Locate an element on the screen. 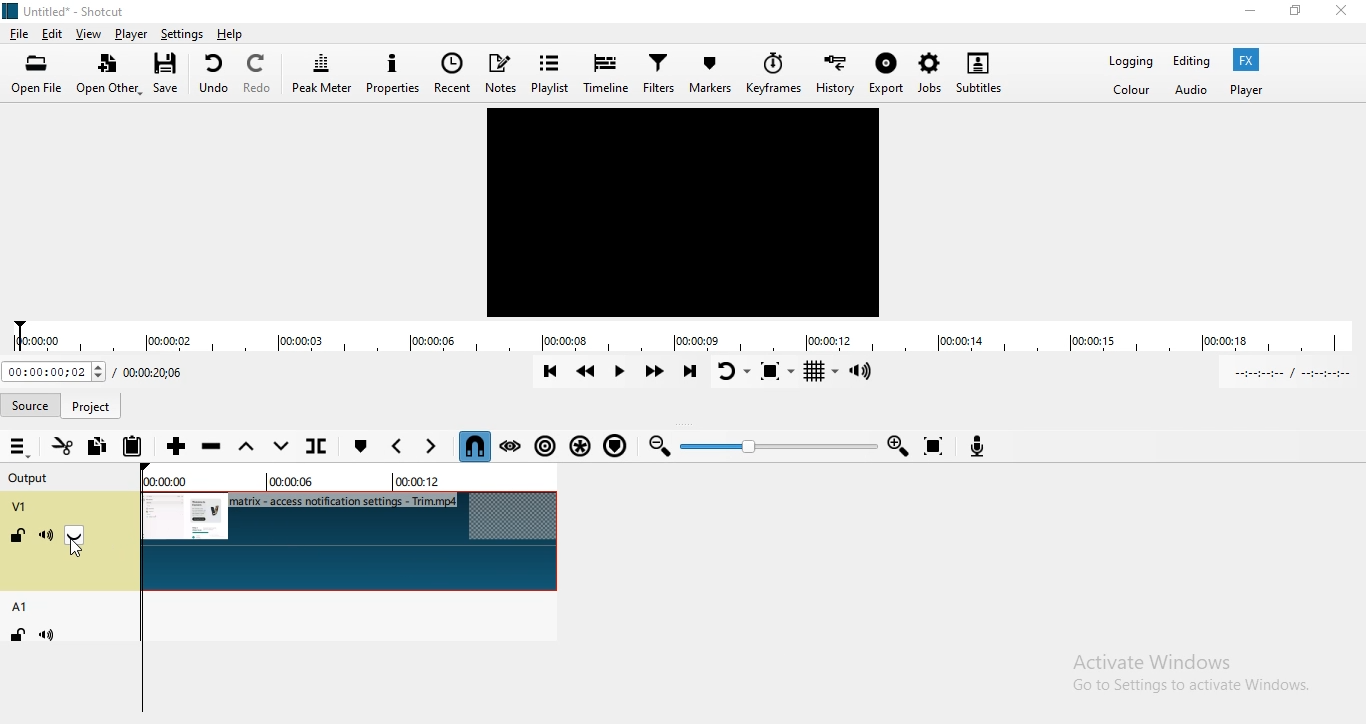 Image resolution: width=1366 pixels, height=724 pixels. Save is located at coordinates (170, 73).